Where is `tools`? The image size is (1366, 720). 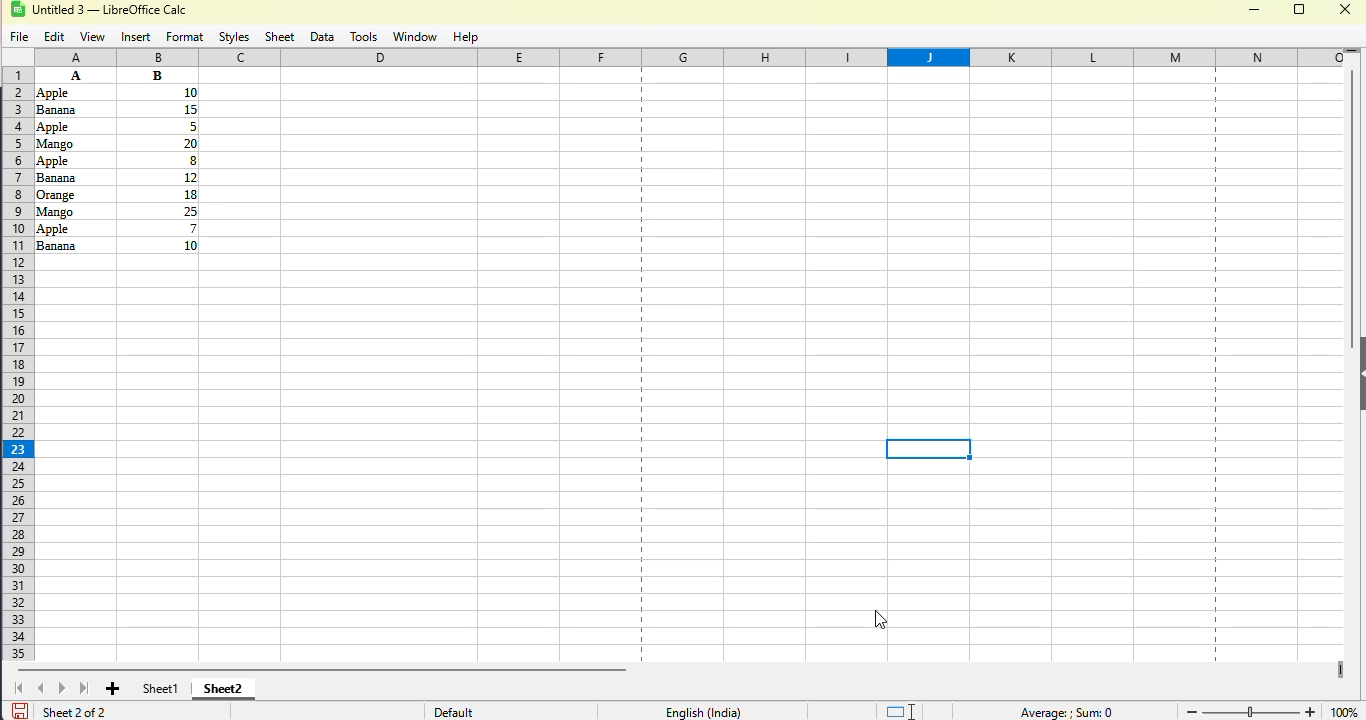
tools is located at coordinates (363, 37).